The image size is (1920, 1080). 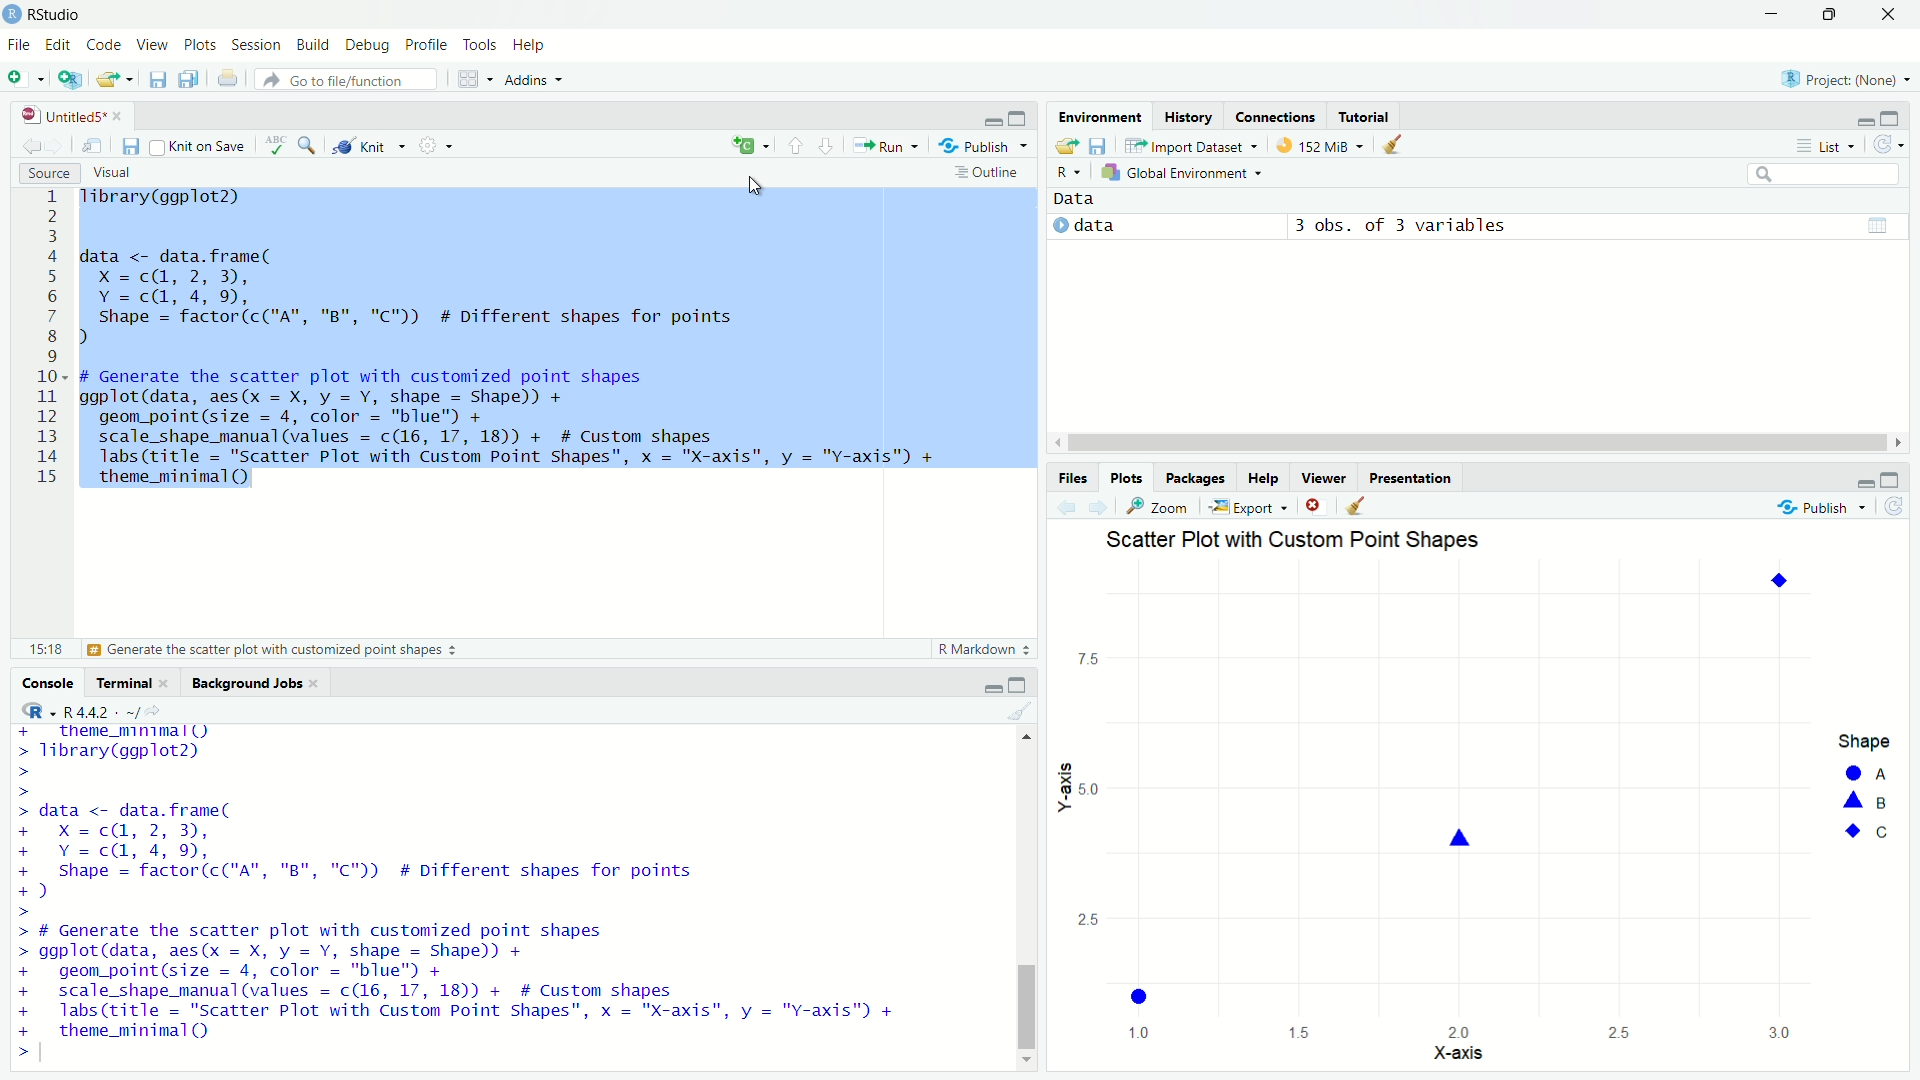 I want to click on Session, so click(x=255, y=45).